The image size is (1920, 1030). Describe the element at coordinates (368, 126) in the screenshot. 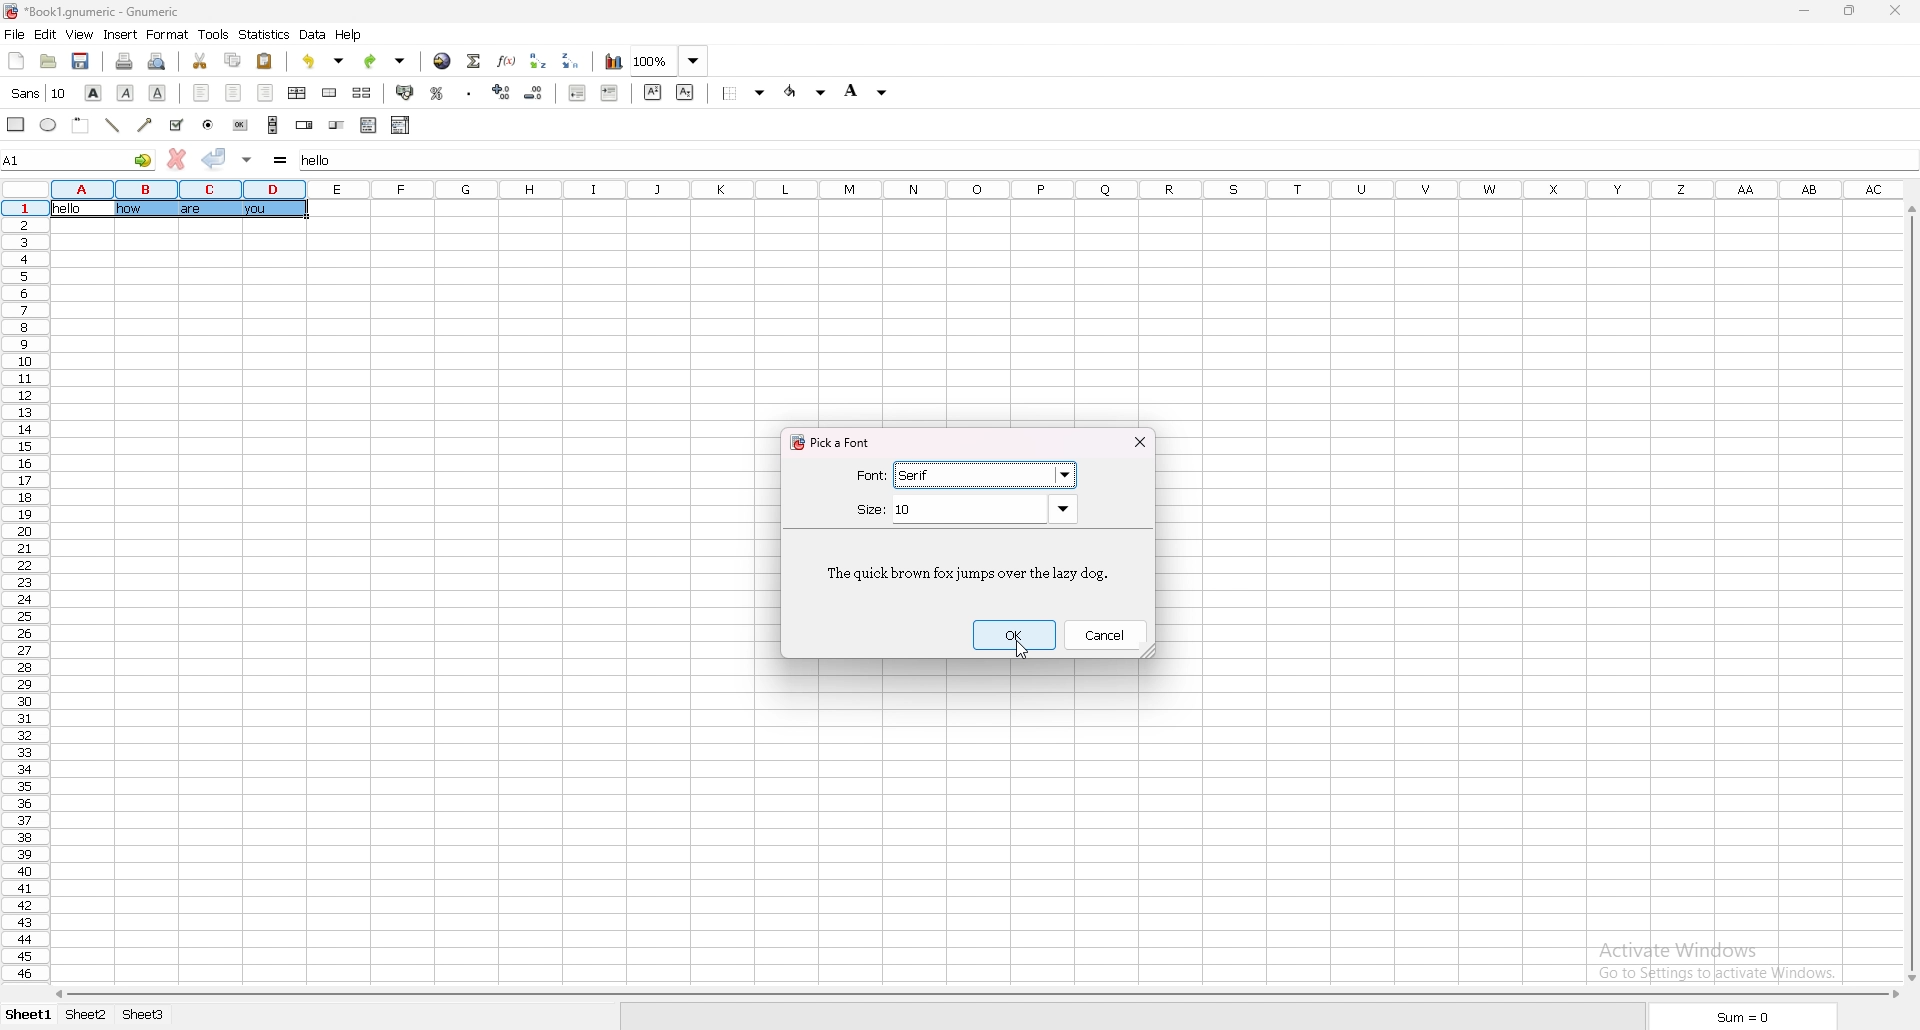

I see `list` at that location.